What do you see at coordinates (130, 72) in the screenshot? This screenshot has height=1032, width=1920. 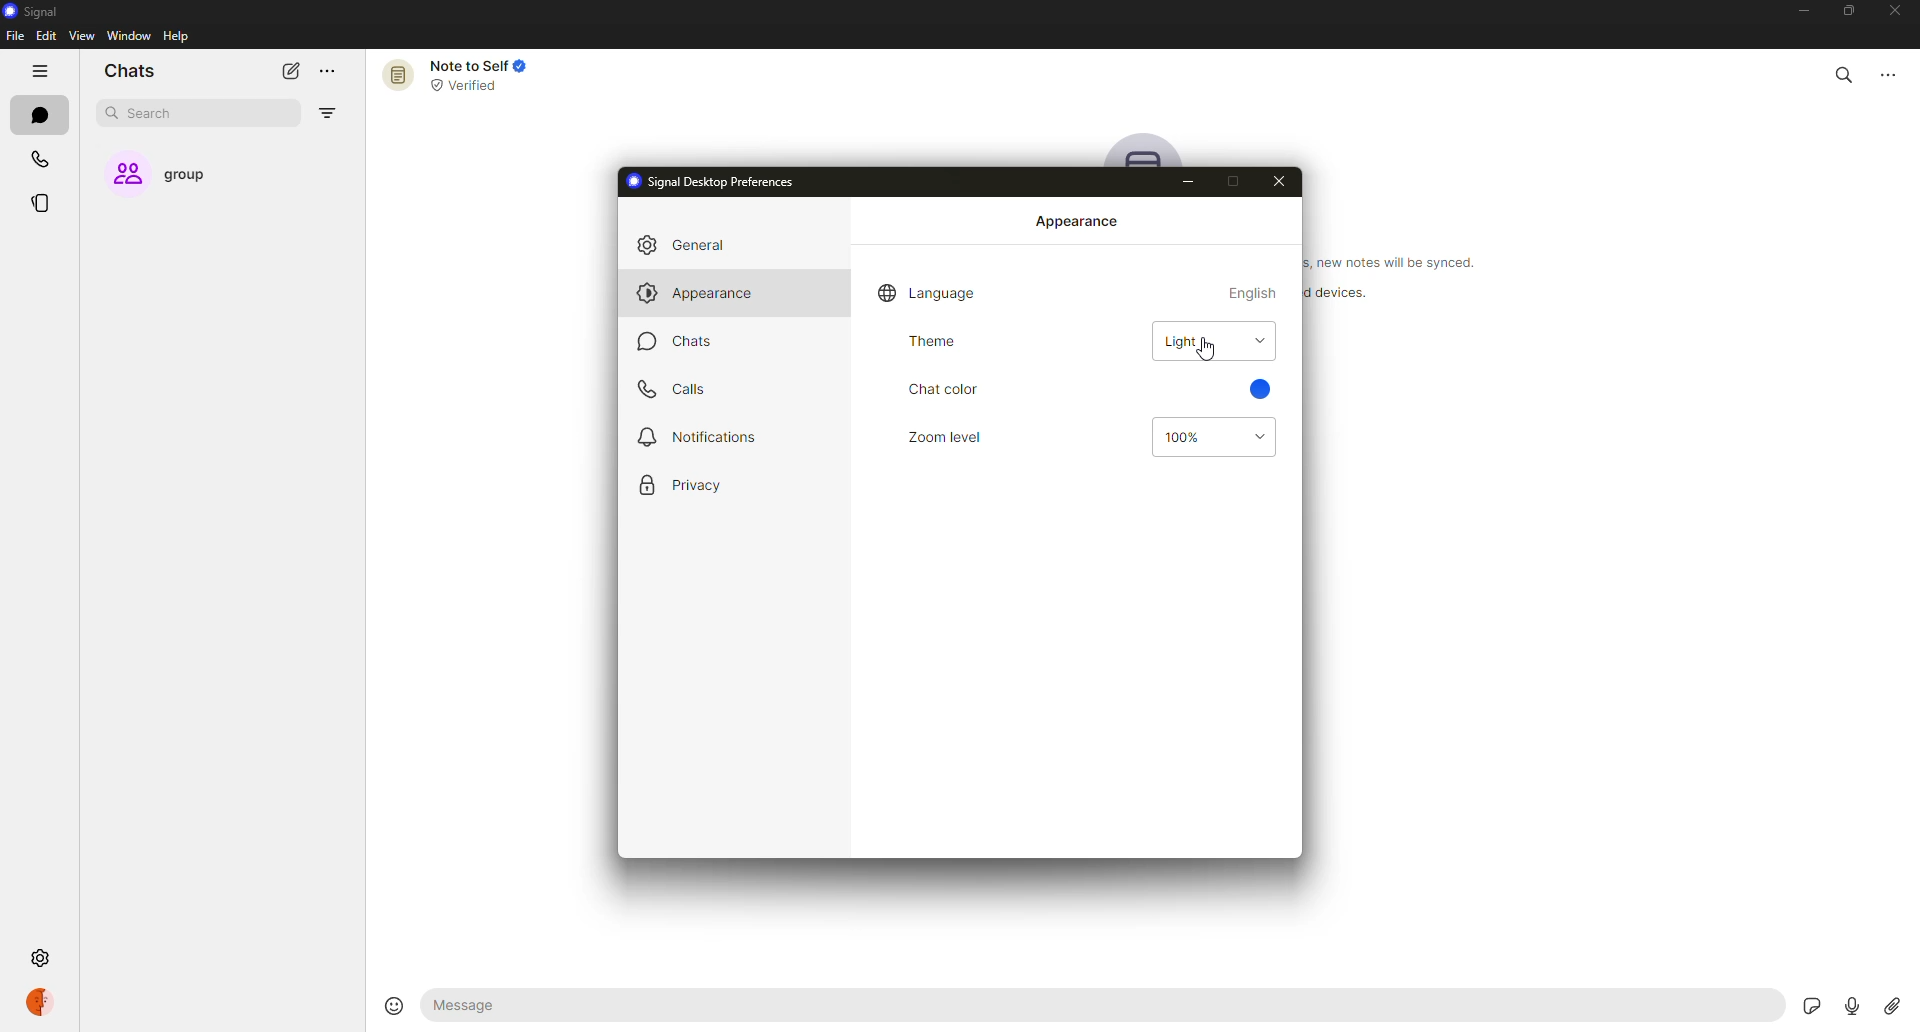 I see `chats` at bounding box center [130, 72].